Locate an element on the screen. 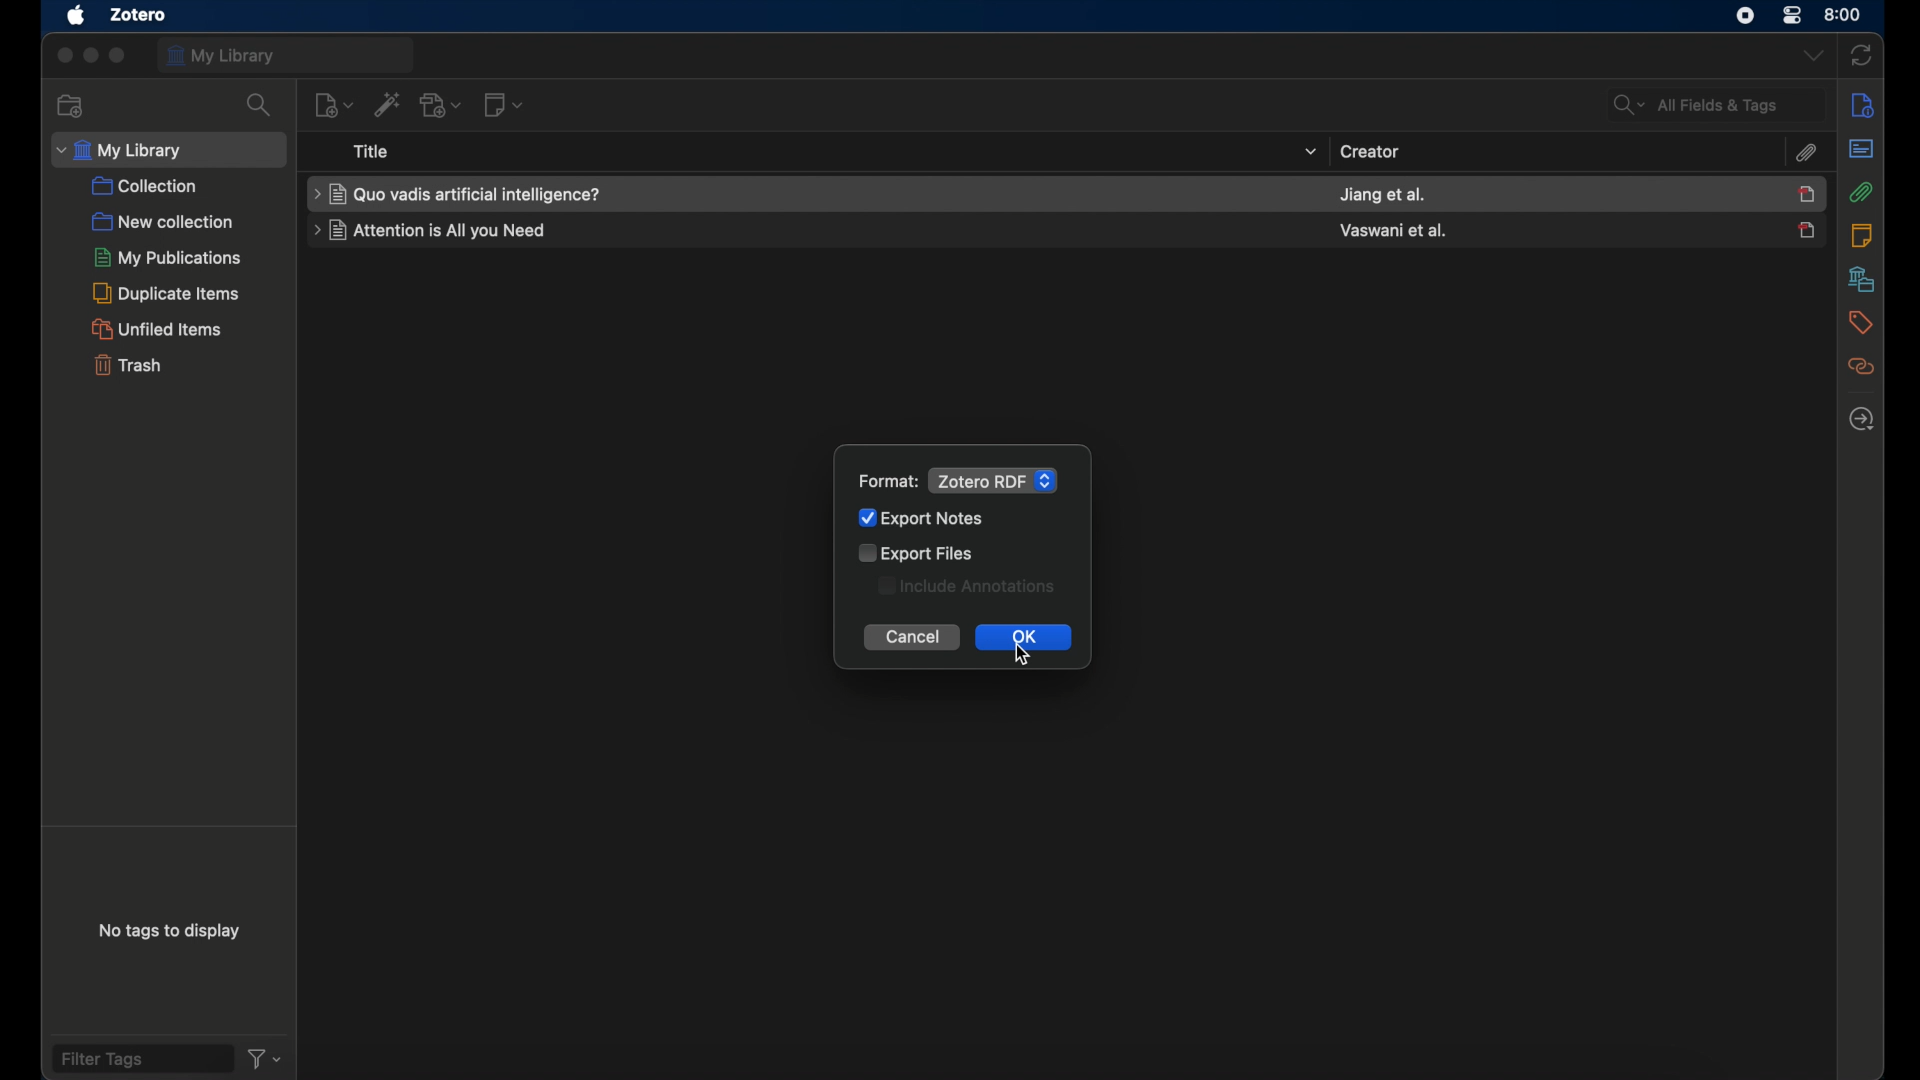  filter dropdown  is located at coordinates (266, 1058).